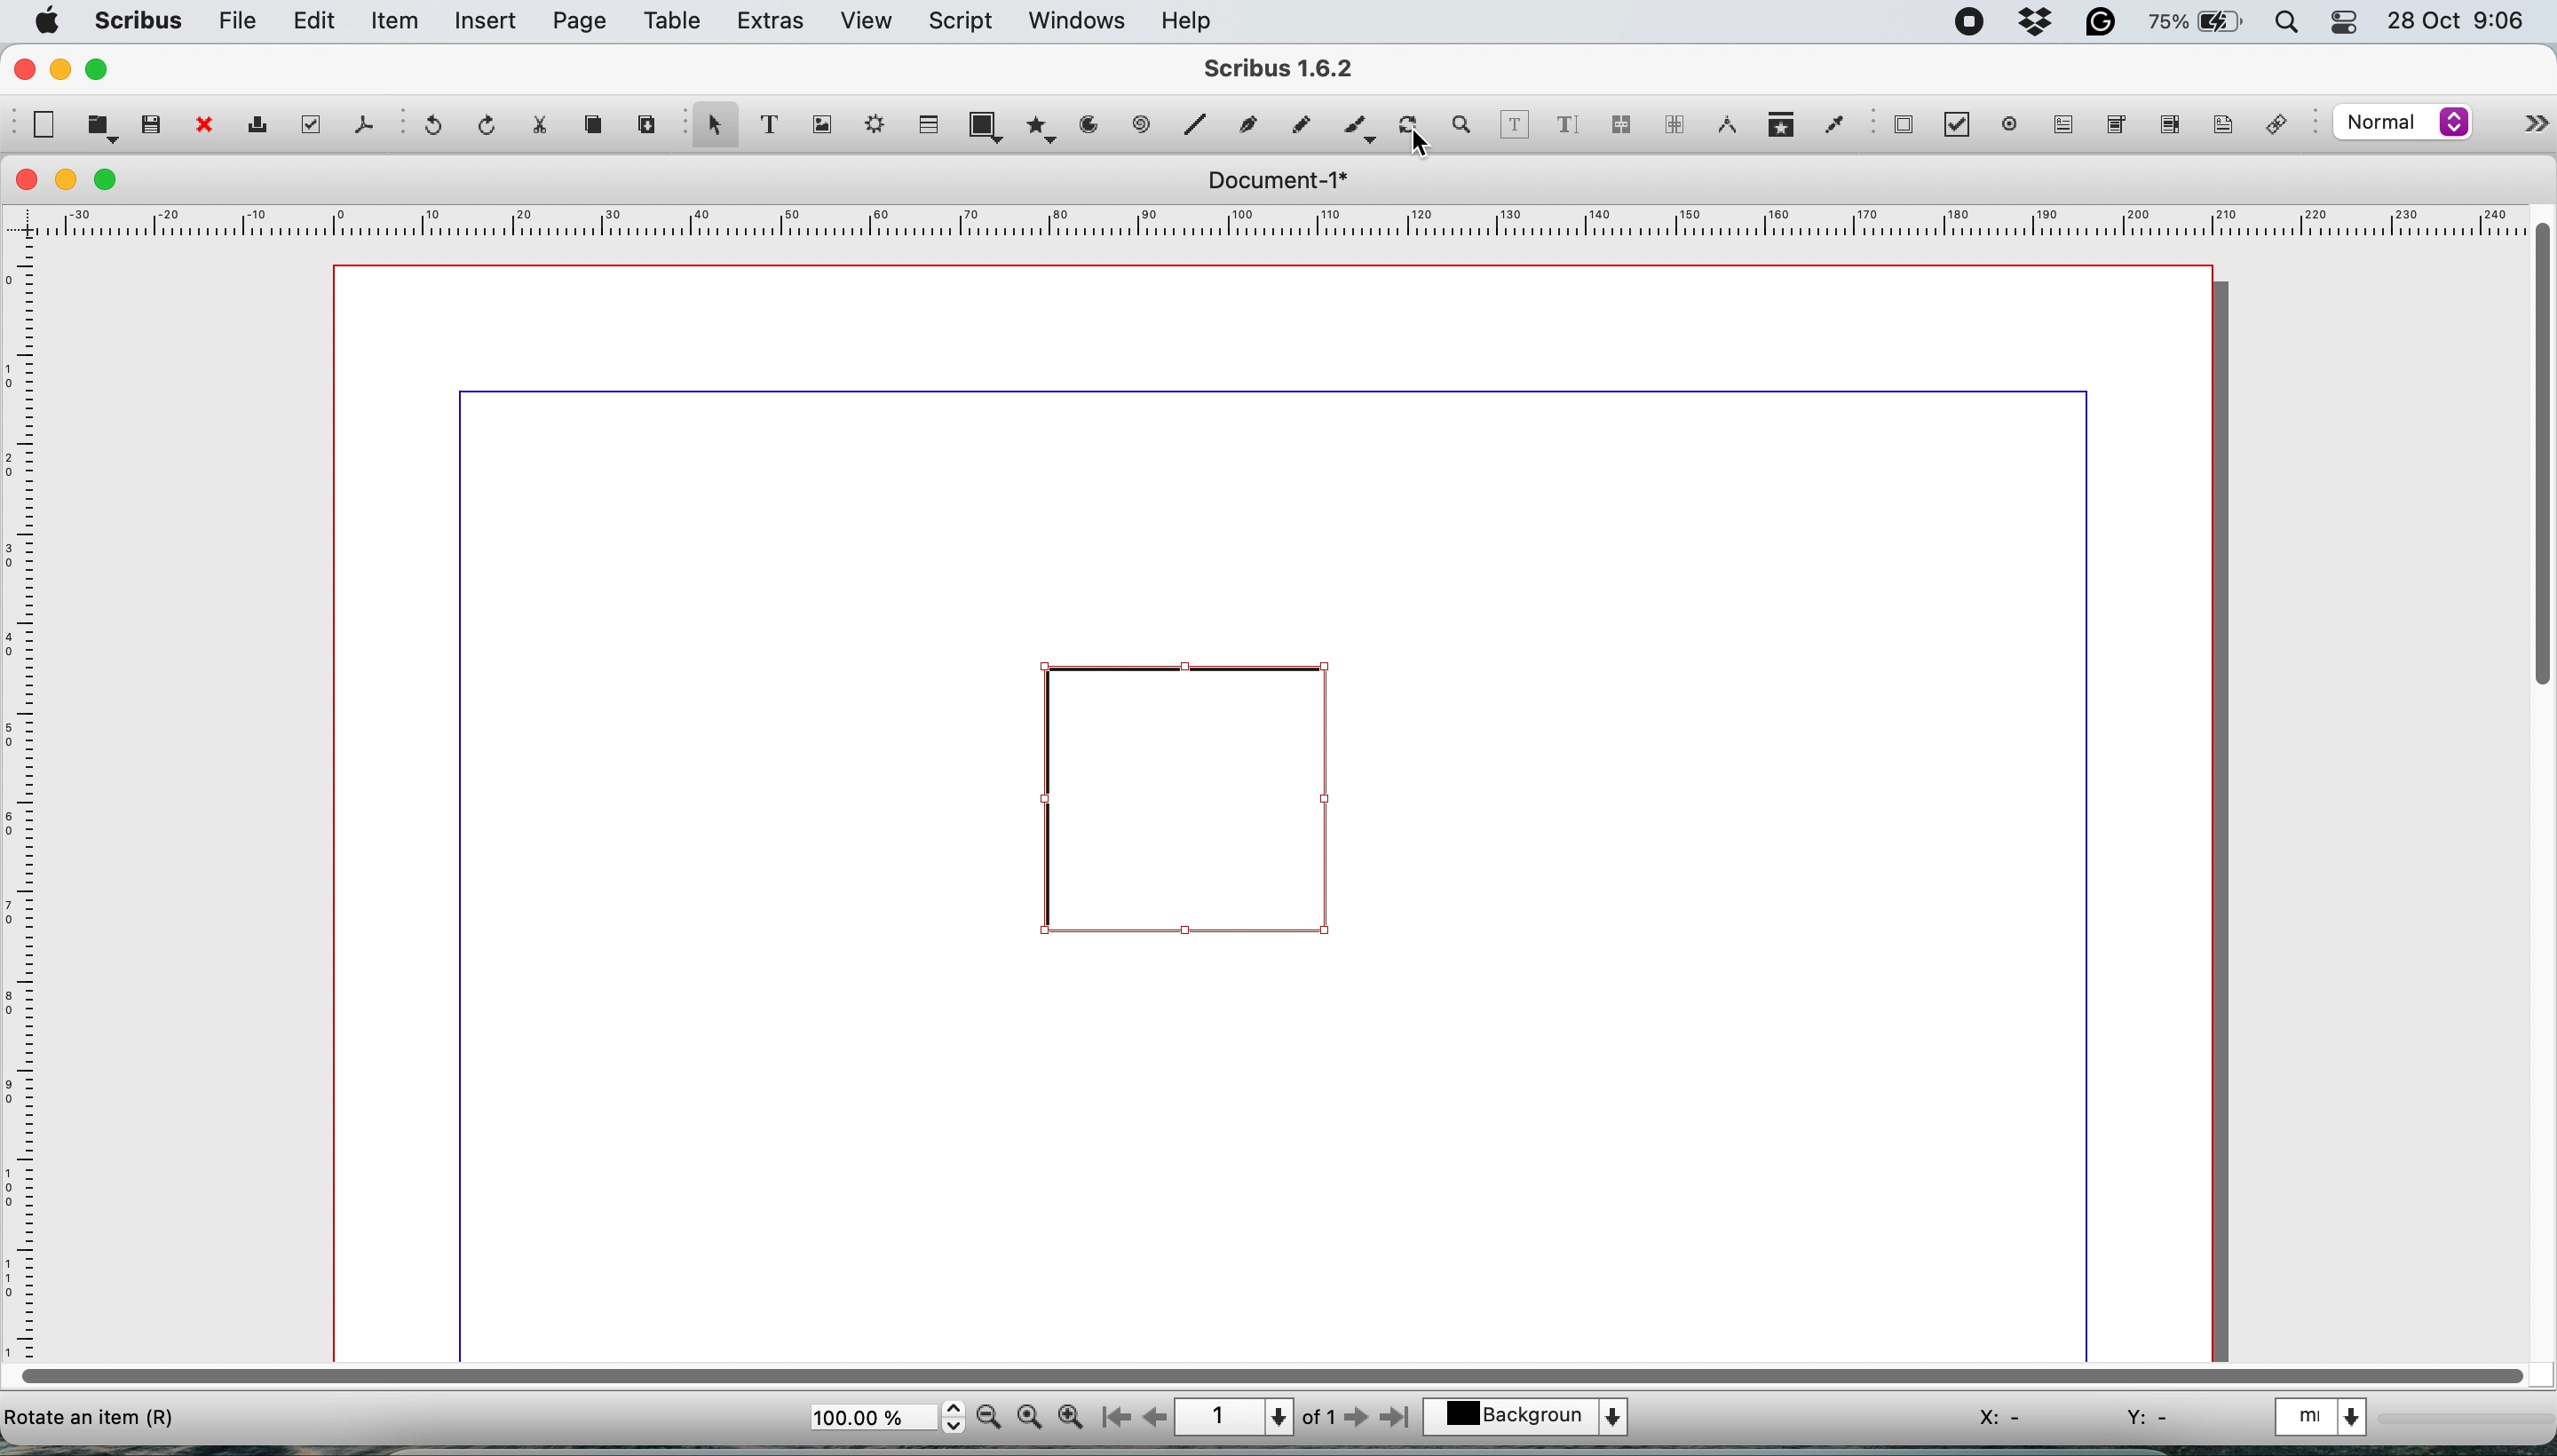 This screenshot has height=1456, width=2557. What do you see at coordinates (1625, 125) in the screenshot?
I see `link text frame` at bounding box center [1625, 125].